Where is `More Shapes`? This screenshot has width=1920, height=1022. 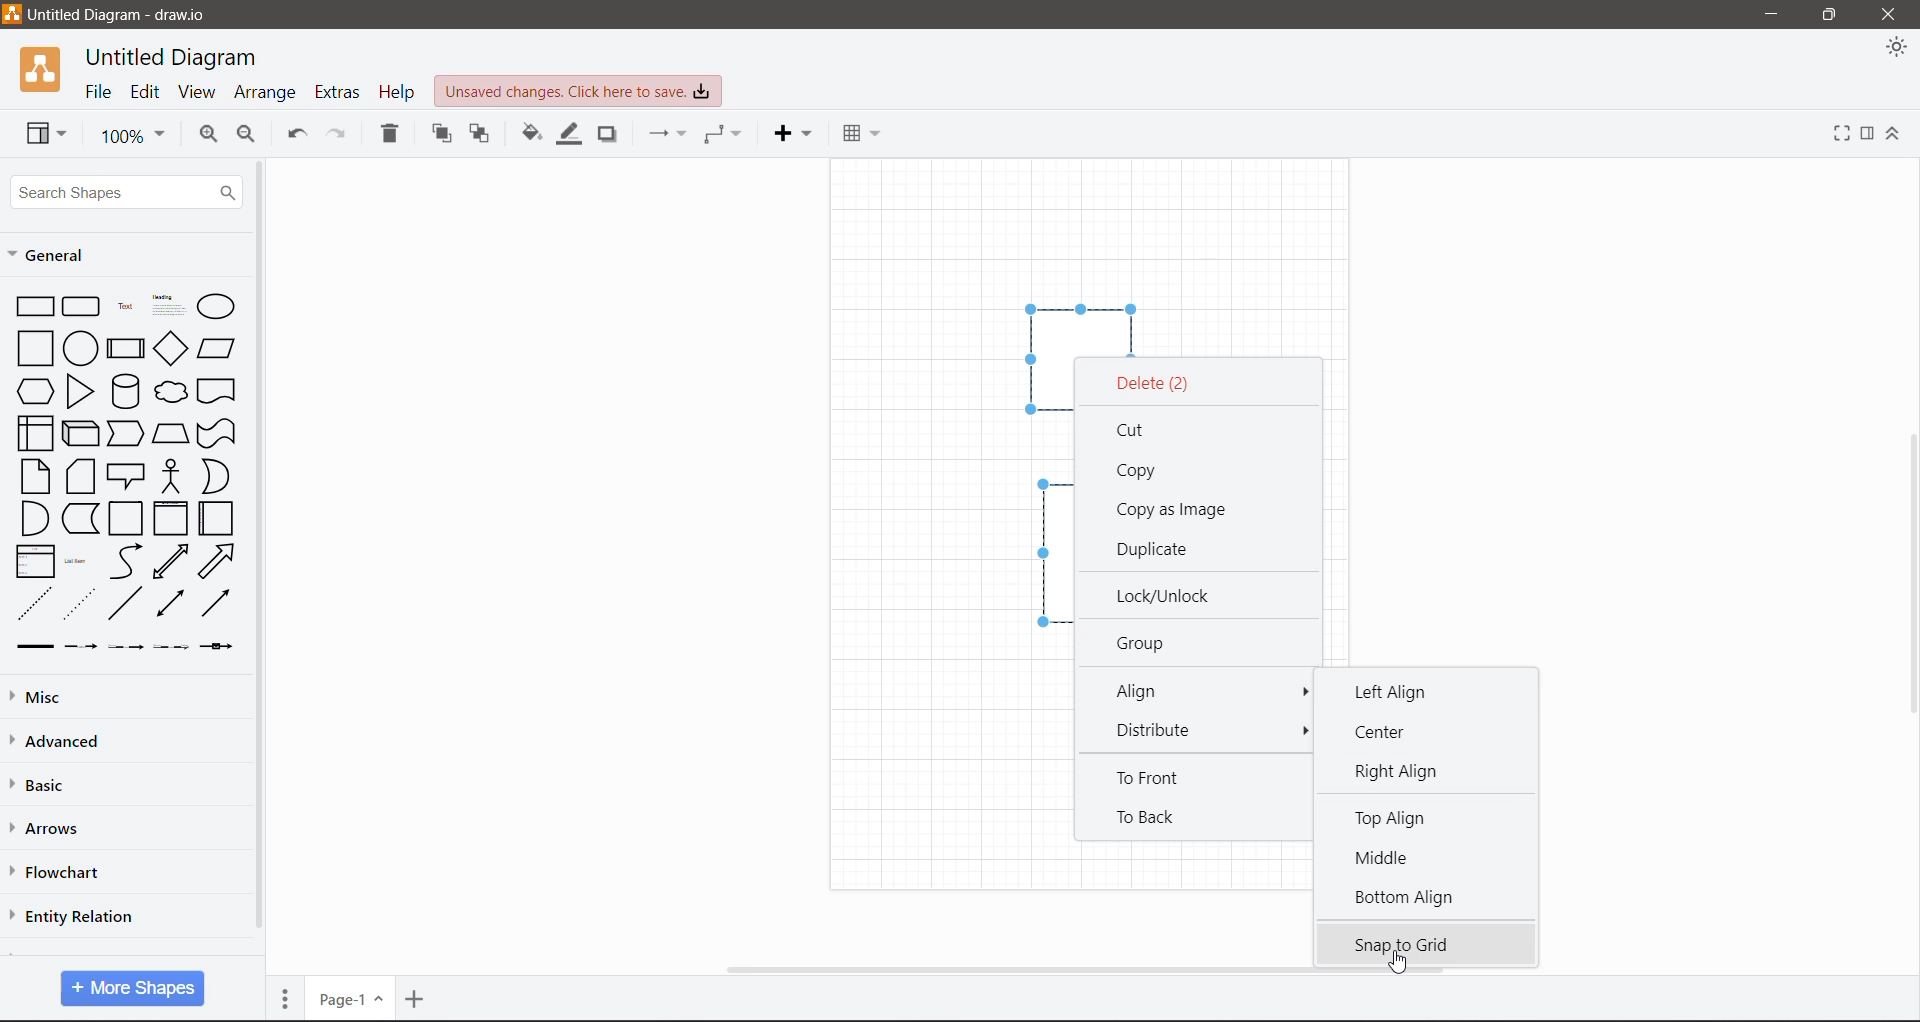
More Shapes is located at coordinates (132, 988).